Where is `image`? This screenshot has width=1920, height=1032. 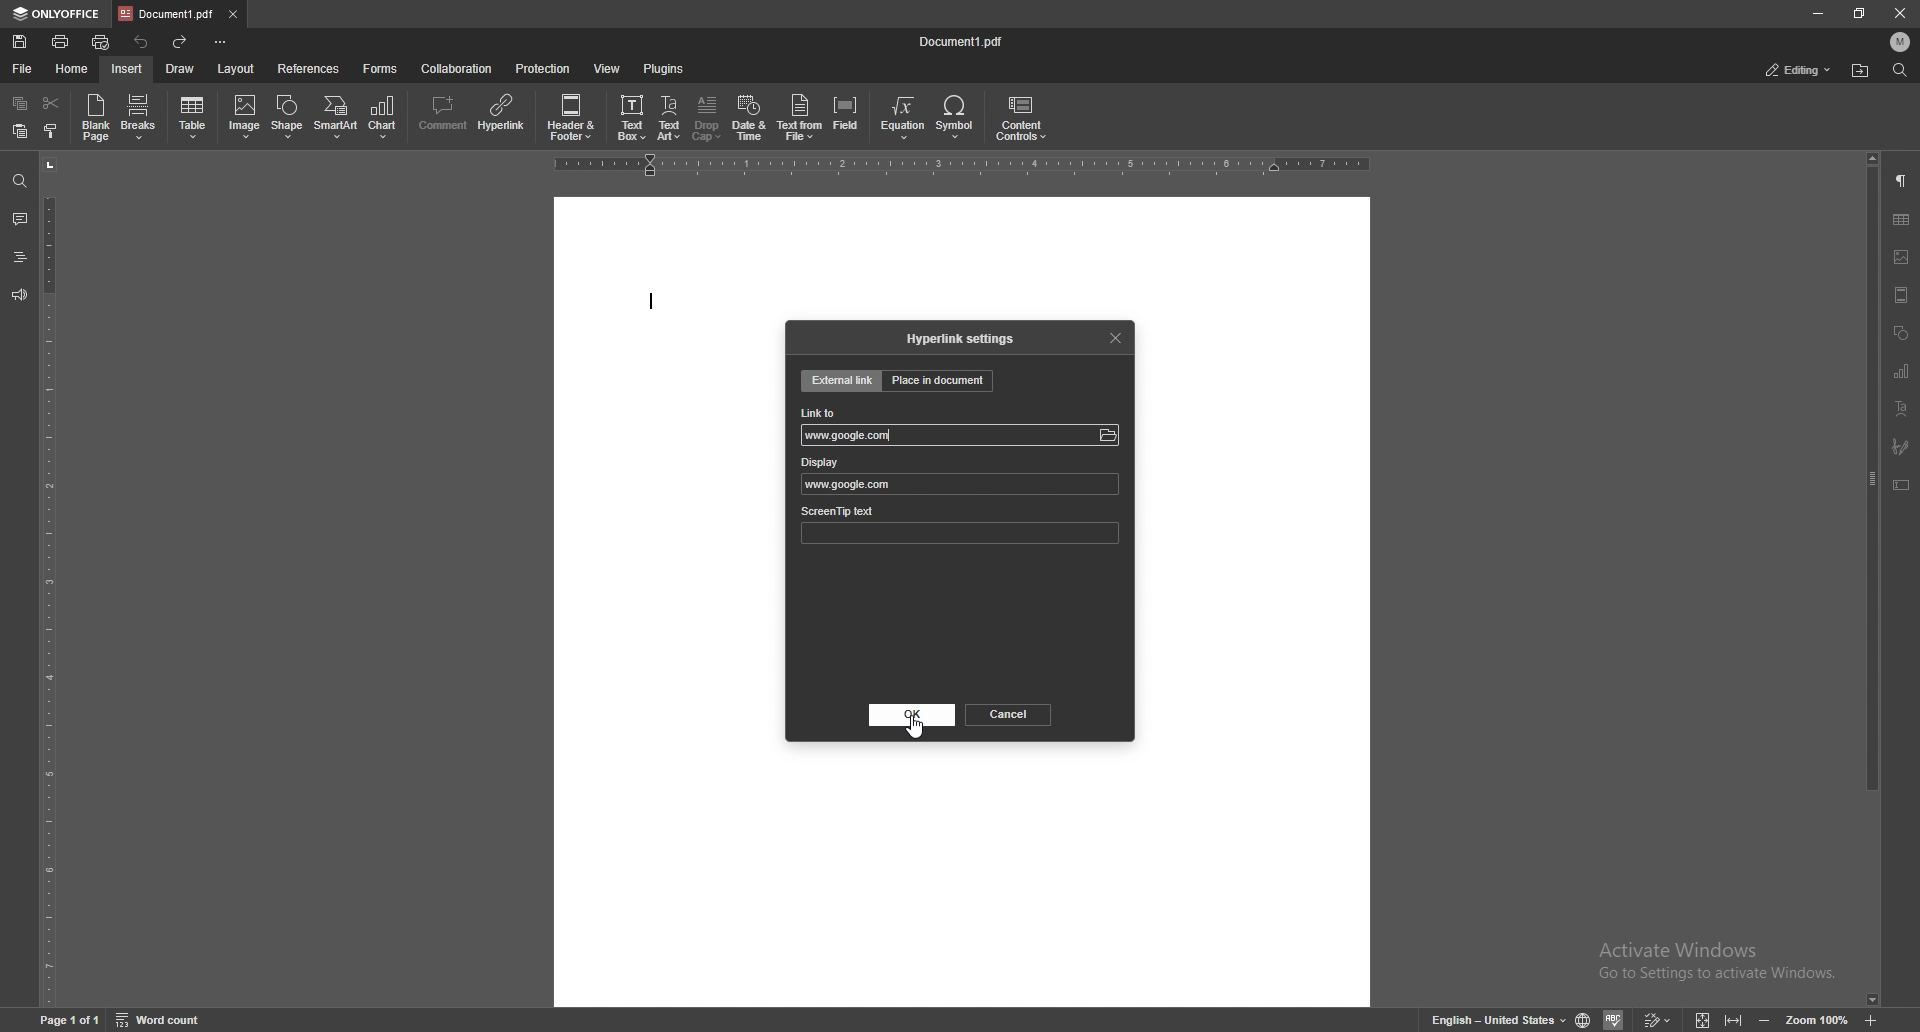 image is located at coordinates (243, 118).